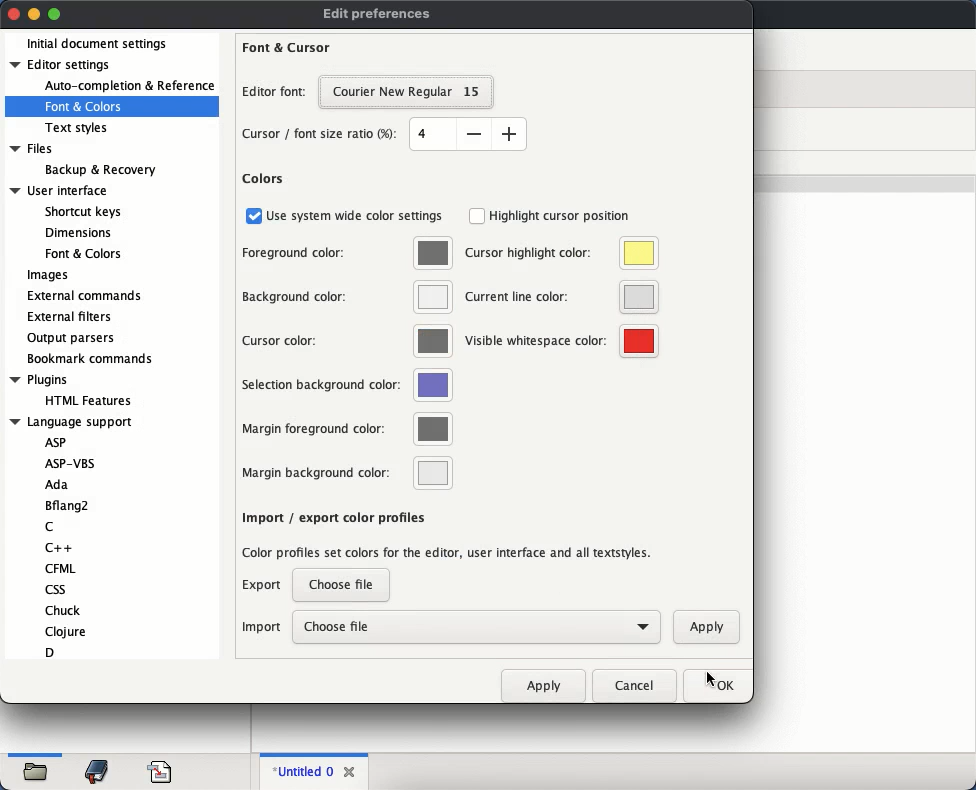 The height and width of the screenshot is (790, 976). Describe the element at coordinates (60, 191) in the screenshot. I see `user interface` at that location.